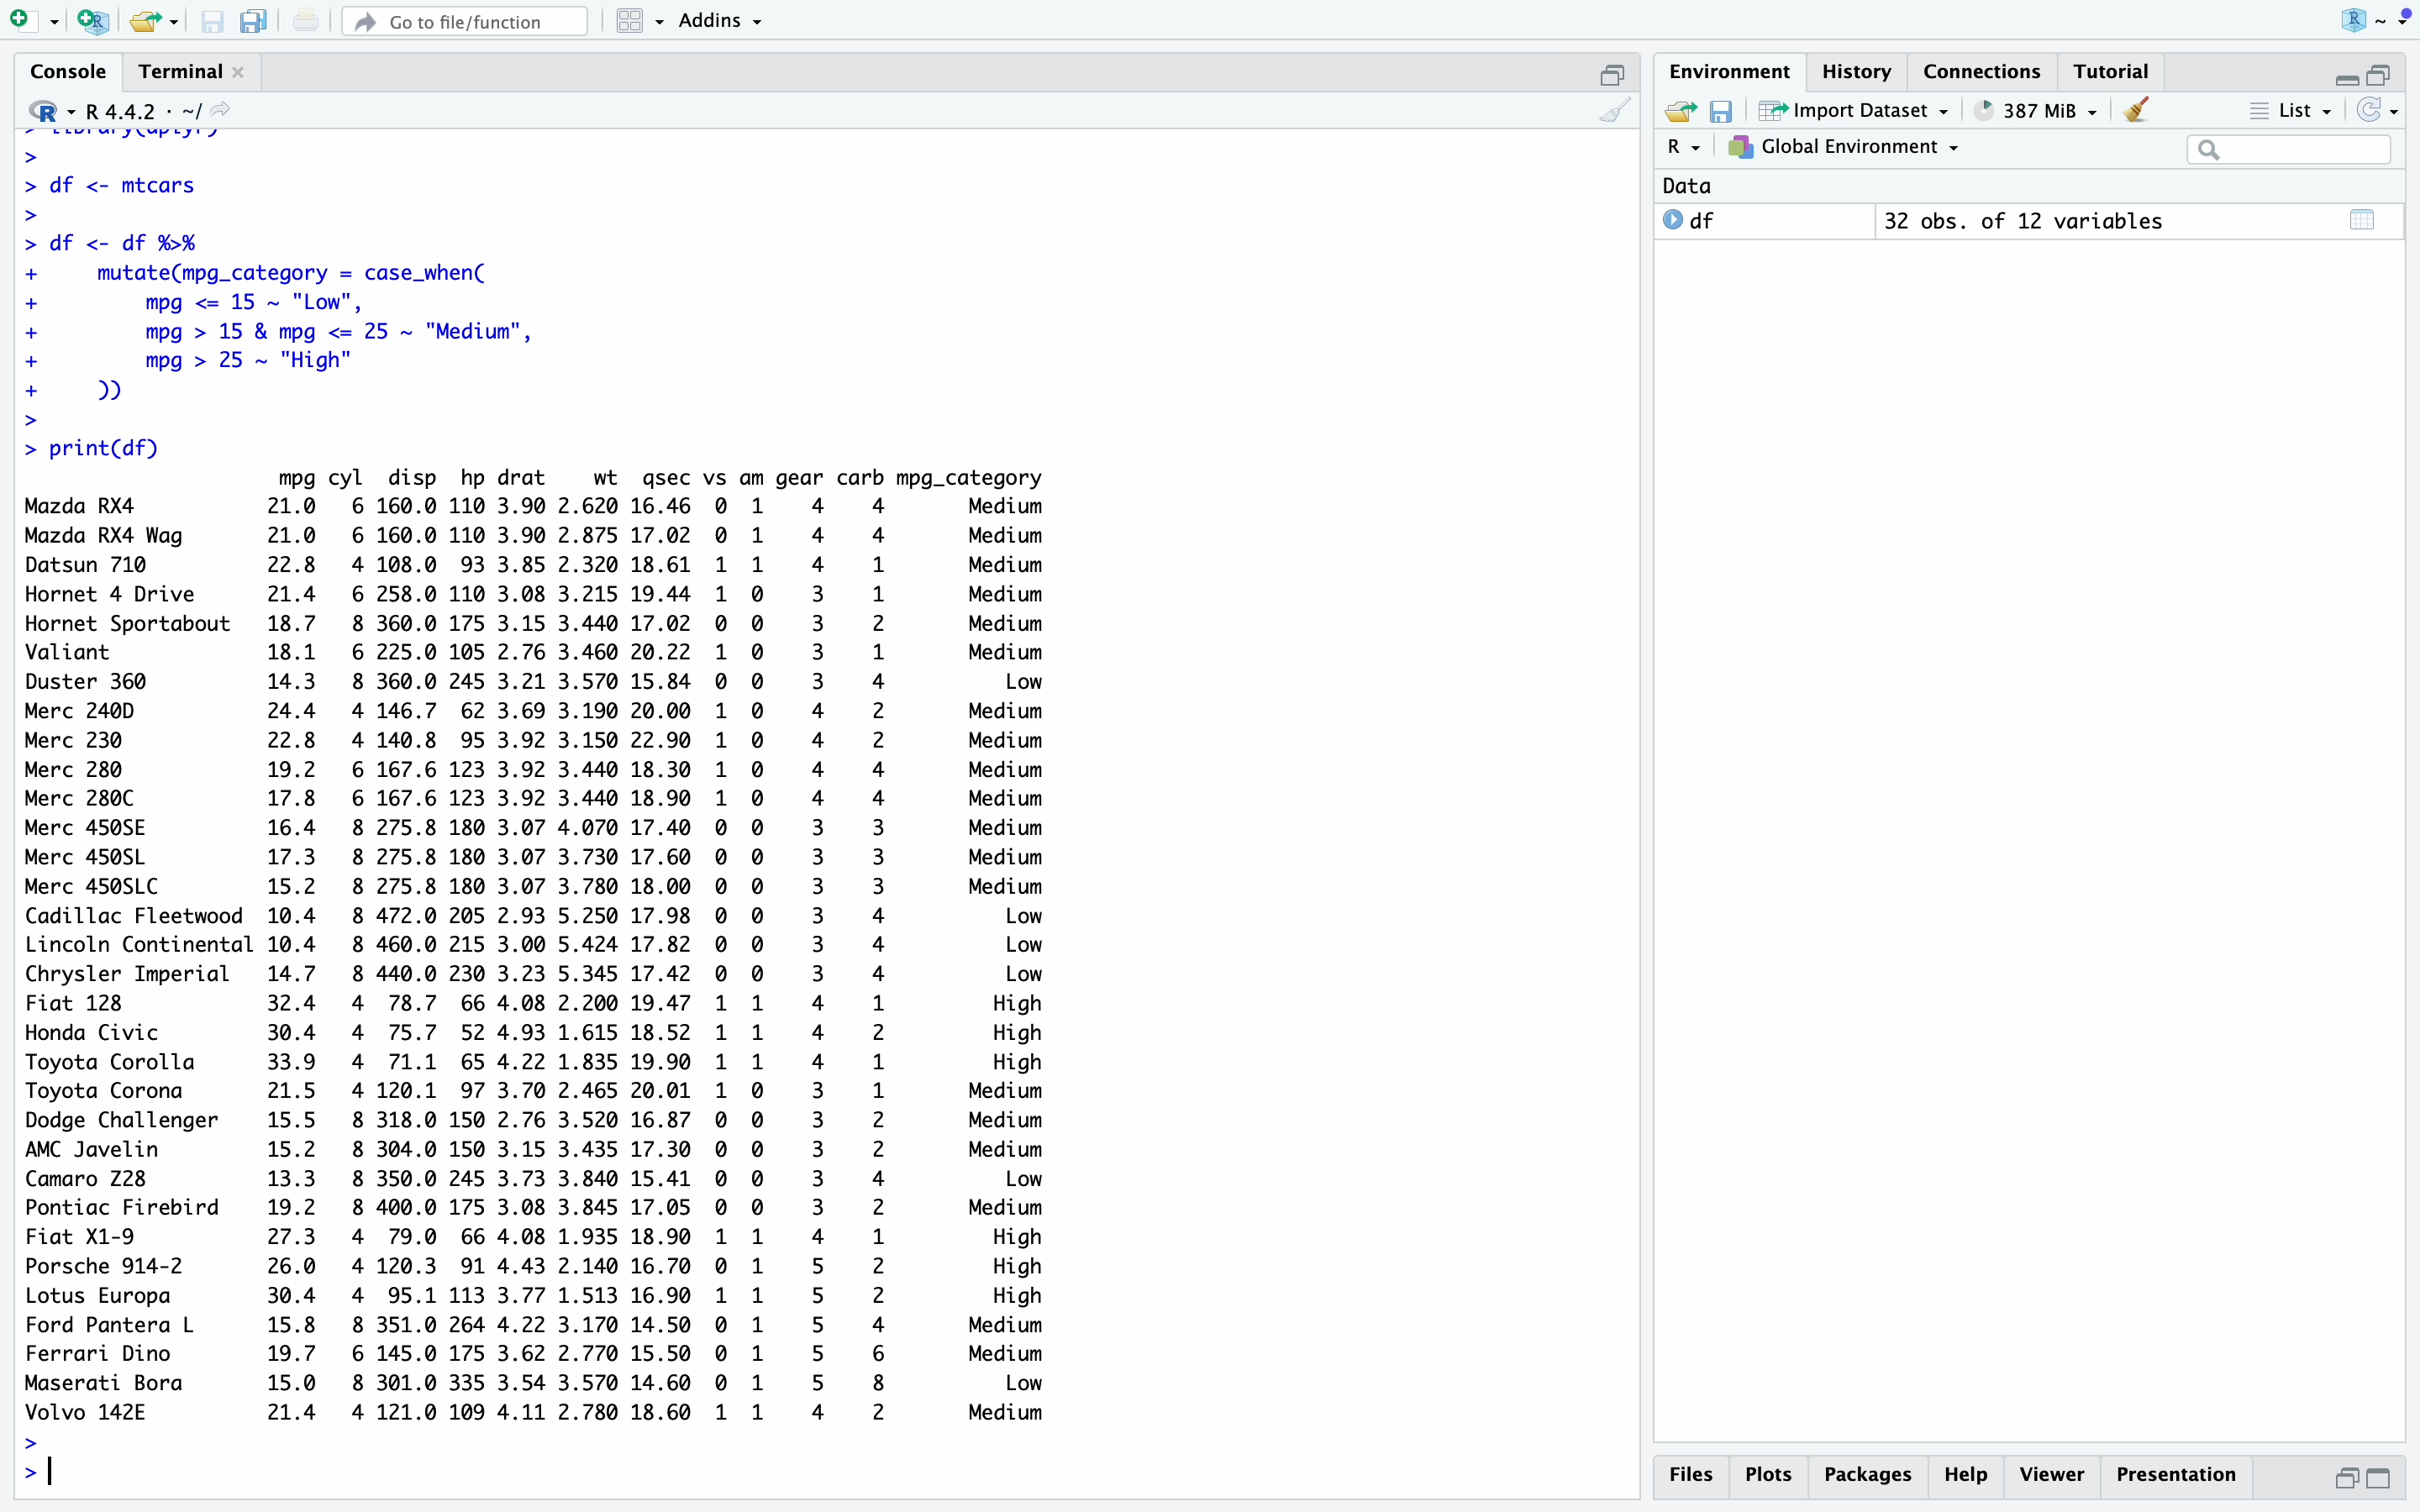  What do you see at coordinates (1772, 1477) in the screenshot?
I see `plots` at bounding box center [1772, 1477].